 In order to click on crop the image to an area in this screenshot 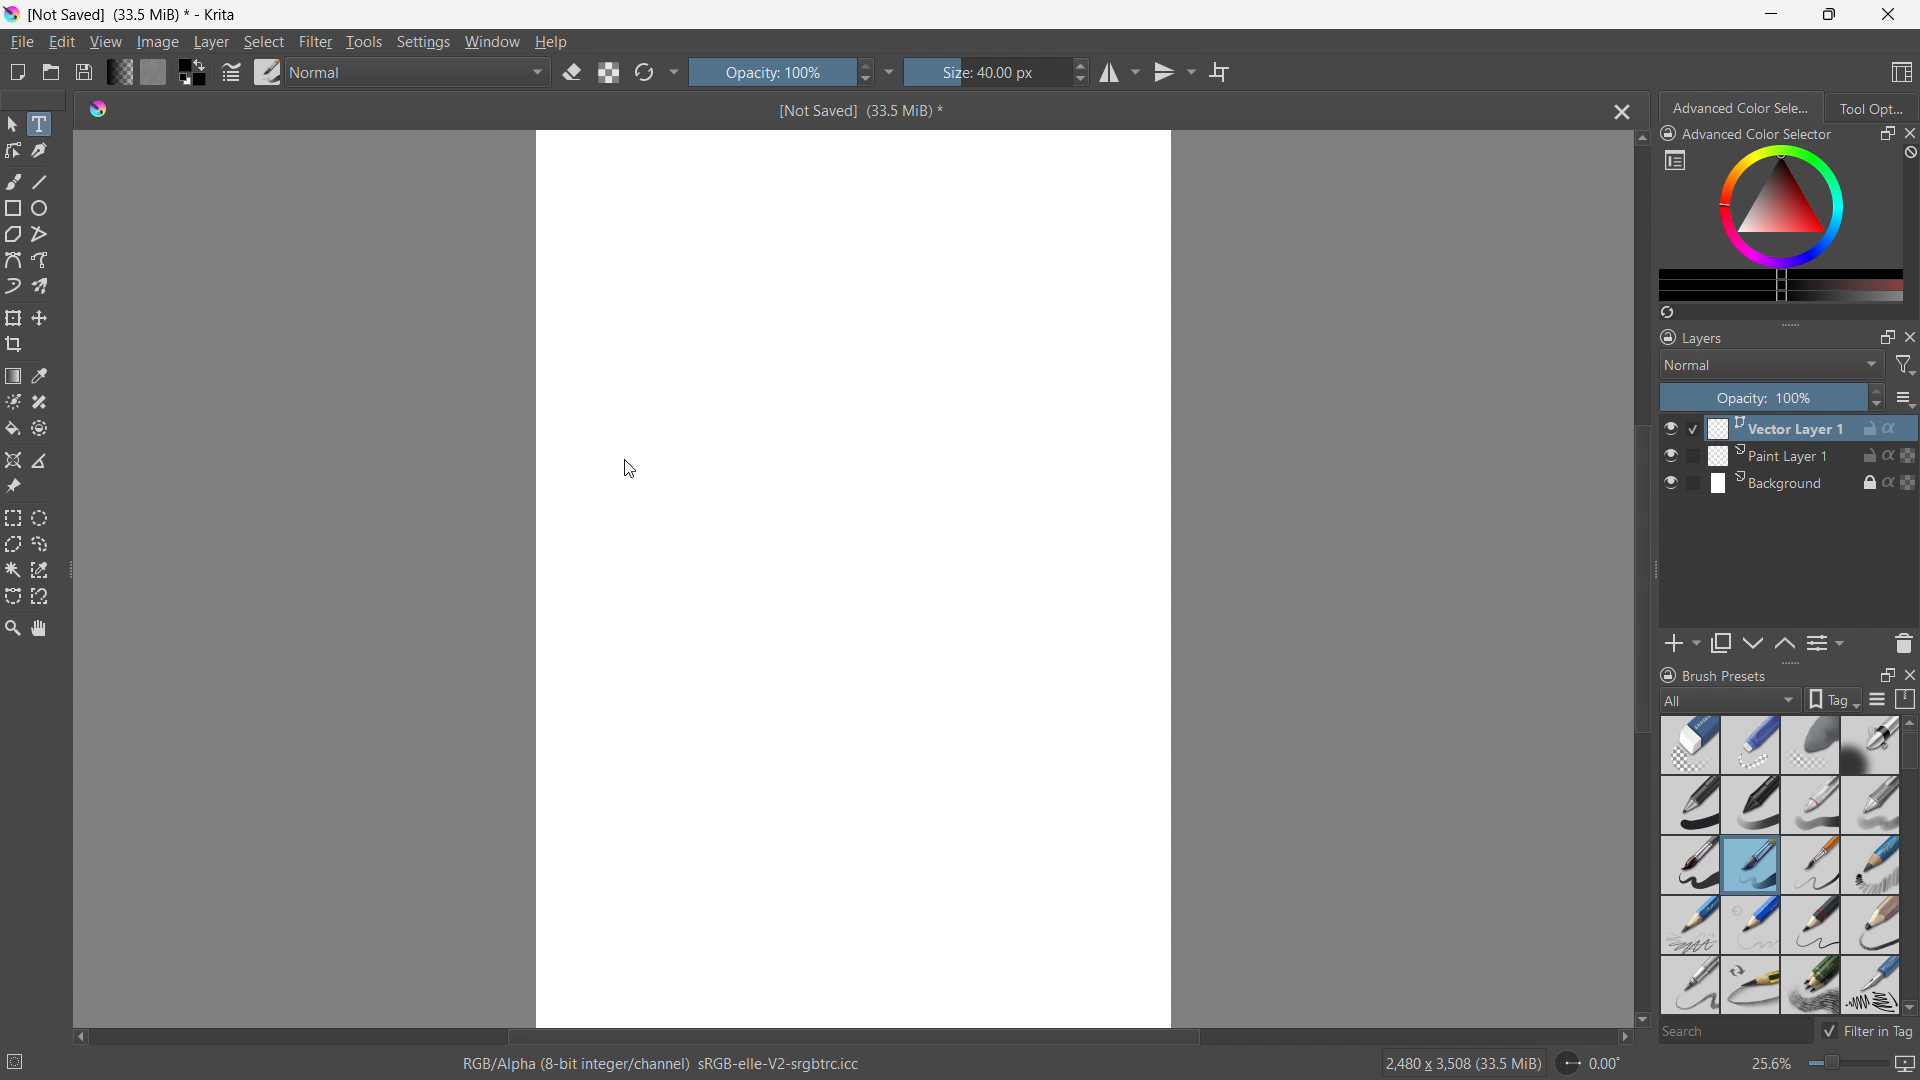, I will do `click(14, 344)`.